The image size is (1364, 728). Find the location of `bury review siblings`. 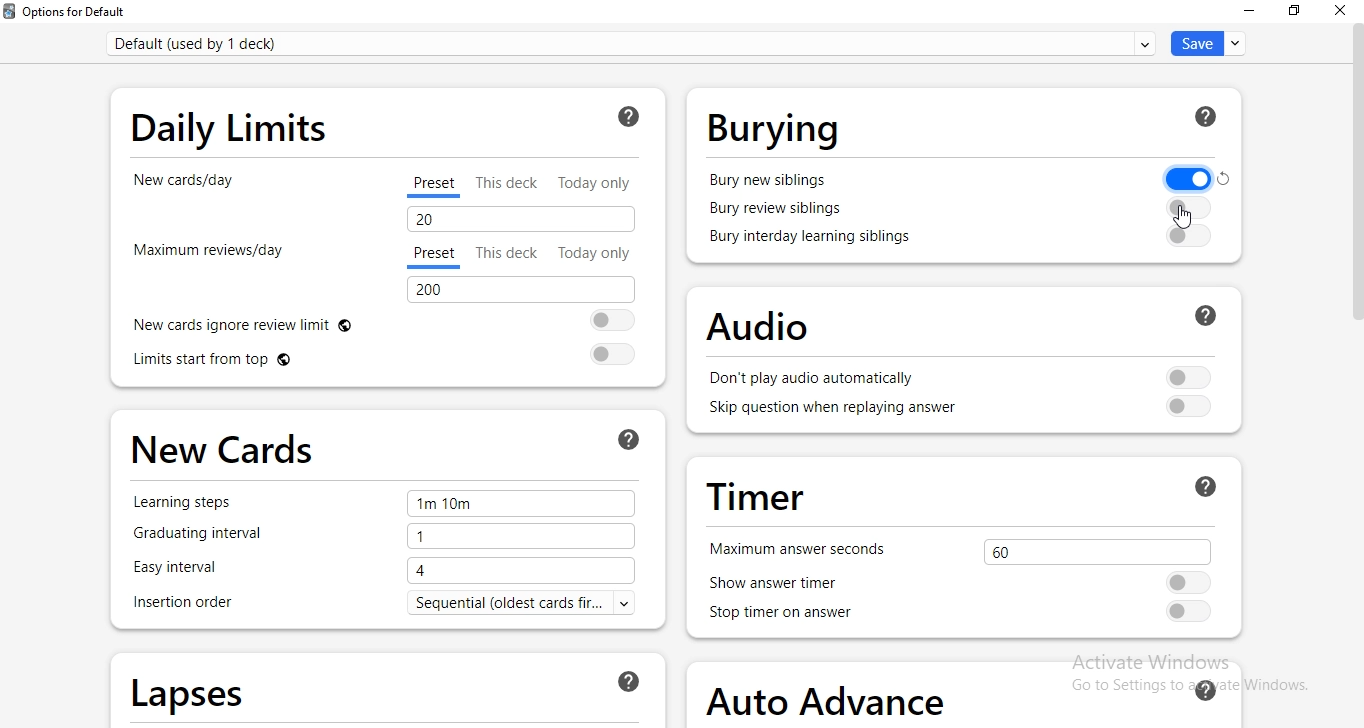

bury review siblings is located at coordinates (777, 211).